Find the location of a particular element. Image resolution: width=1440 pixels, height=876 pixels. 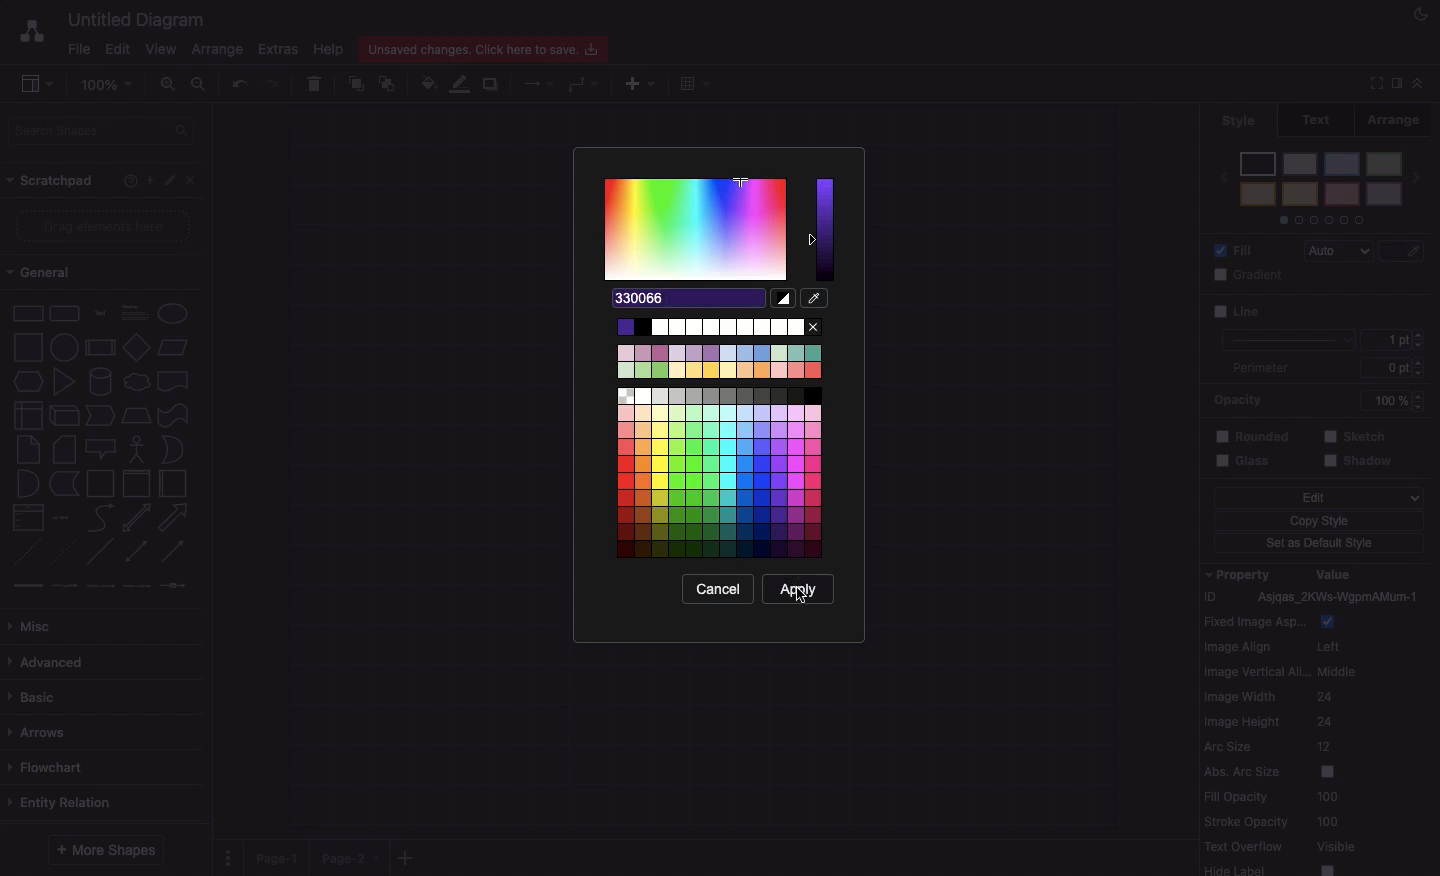

Edit is located at coordinates (170, 181).